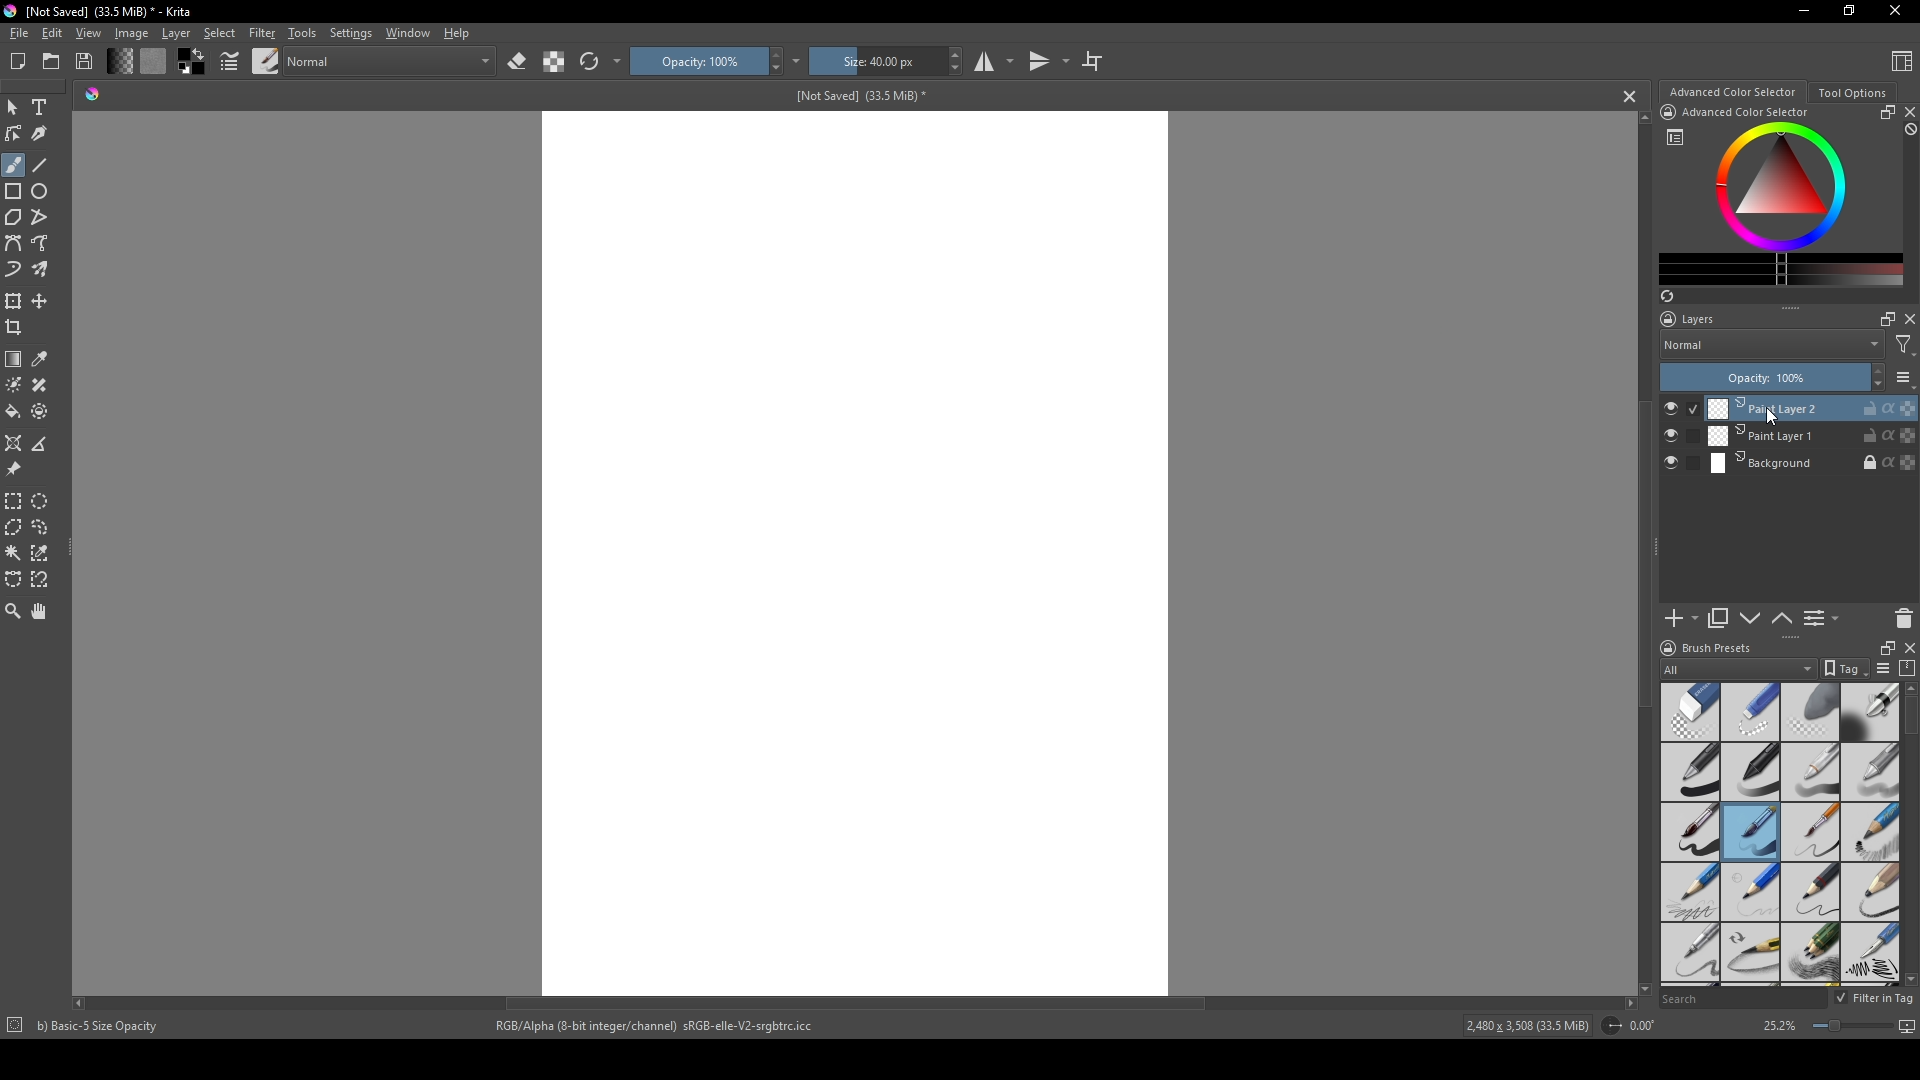  What do you see at coordinates (44, 500) in the screenshot?
I see `elliptical` at bounding box center [44, 500].